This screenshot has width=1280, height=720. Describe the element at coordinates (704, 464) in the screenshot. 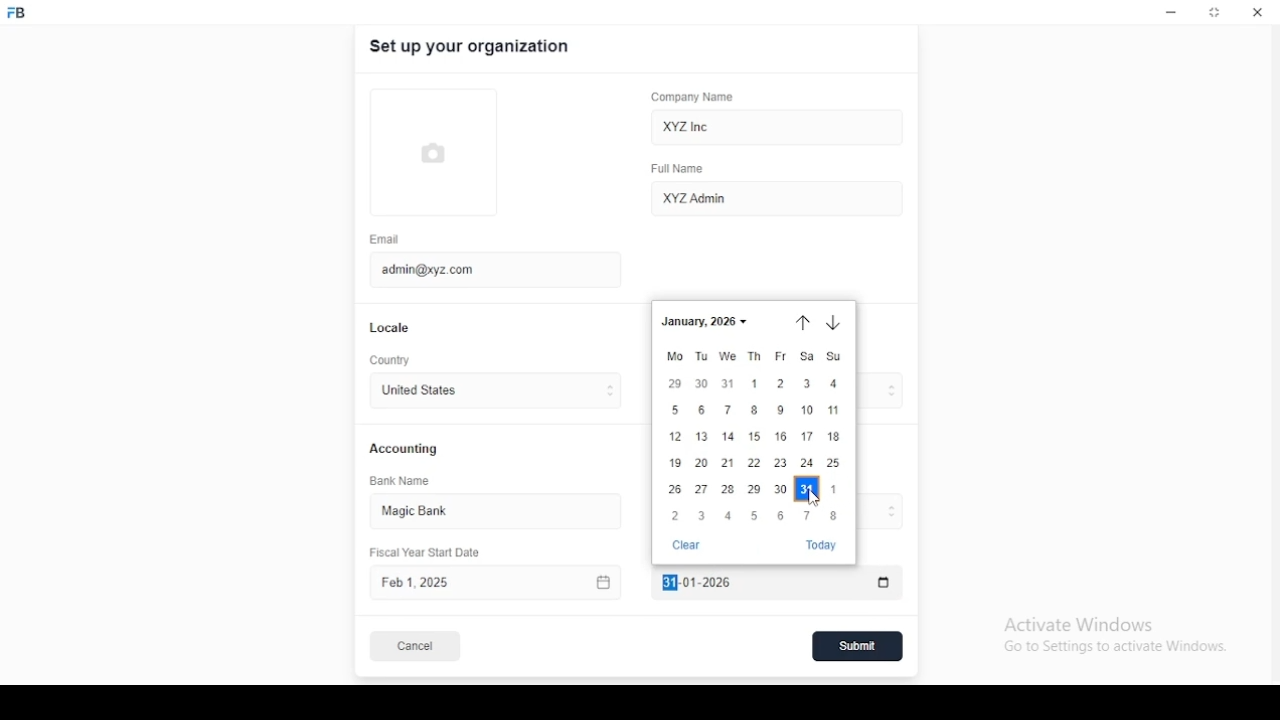

I see `20` at that location.